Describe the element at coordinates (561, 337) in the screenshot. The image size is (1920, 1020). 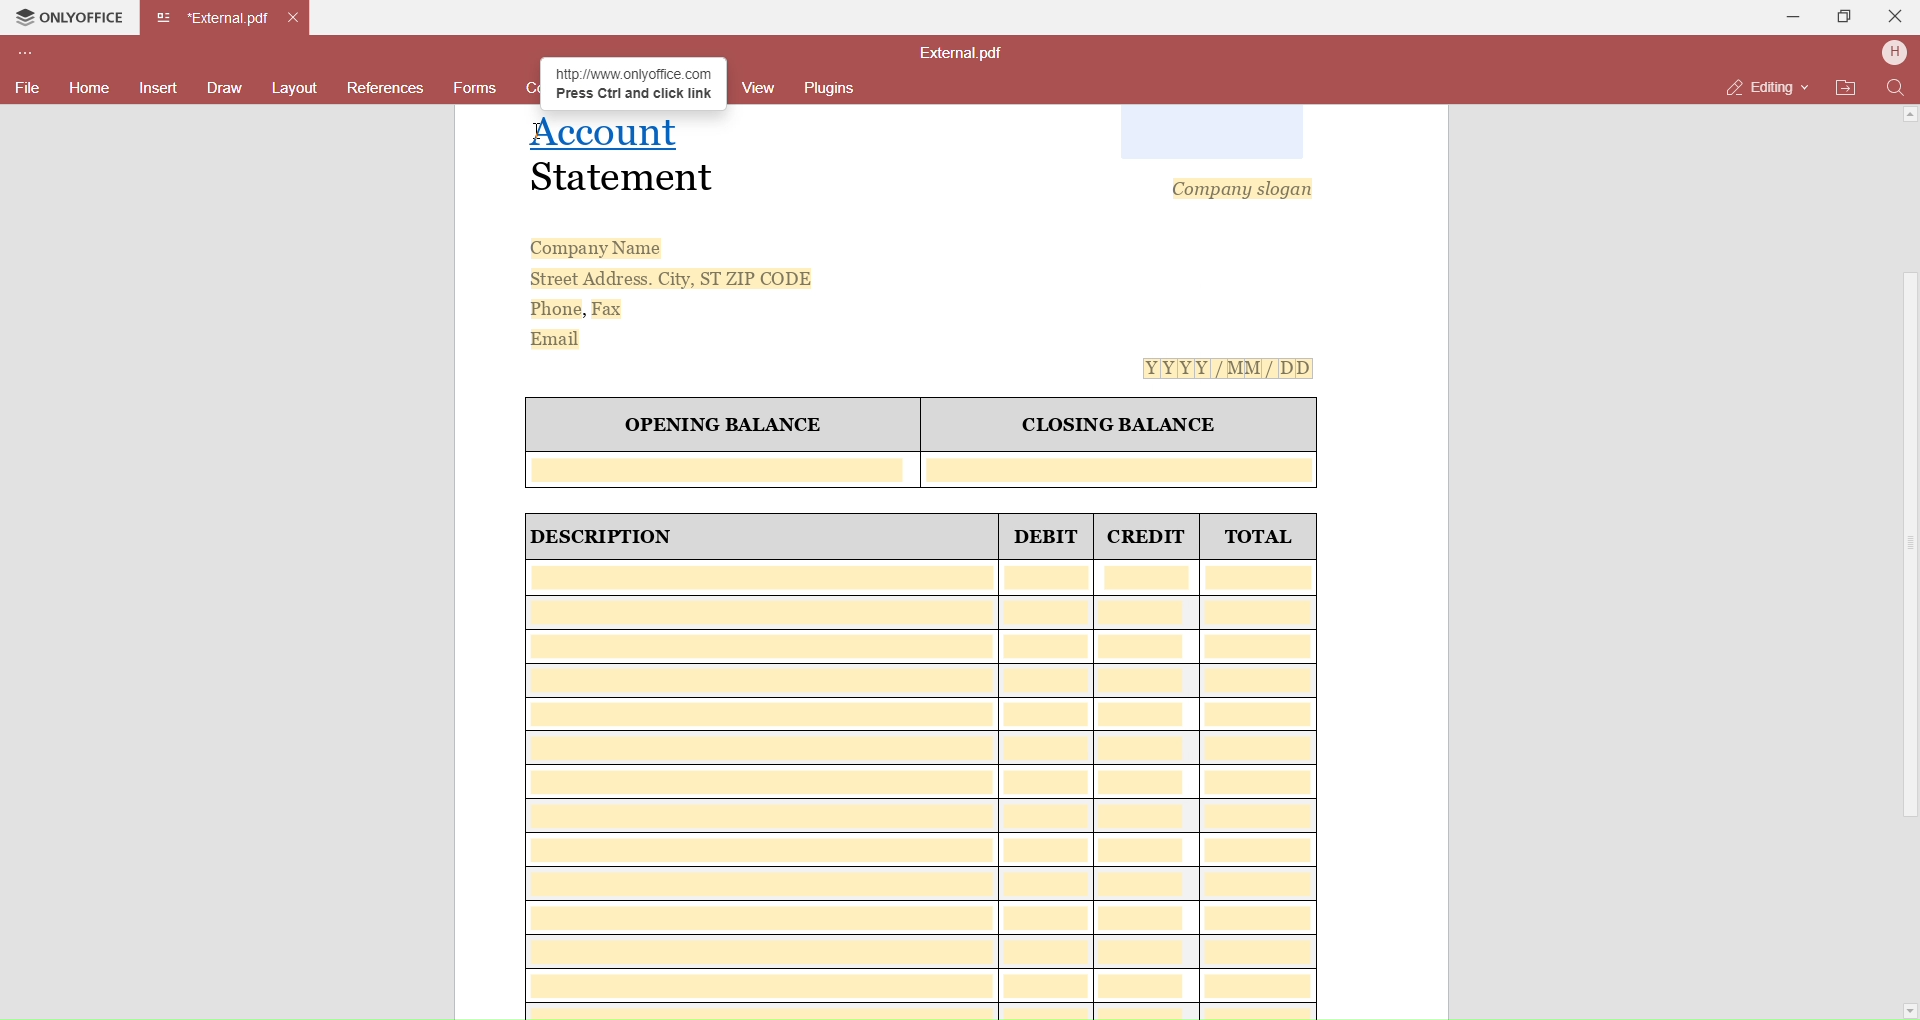
I see `Email` at that location.